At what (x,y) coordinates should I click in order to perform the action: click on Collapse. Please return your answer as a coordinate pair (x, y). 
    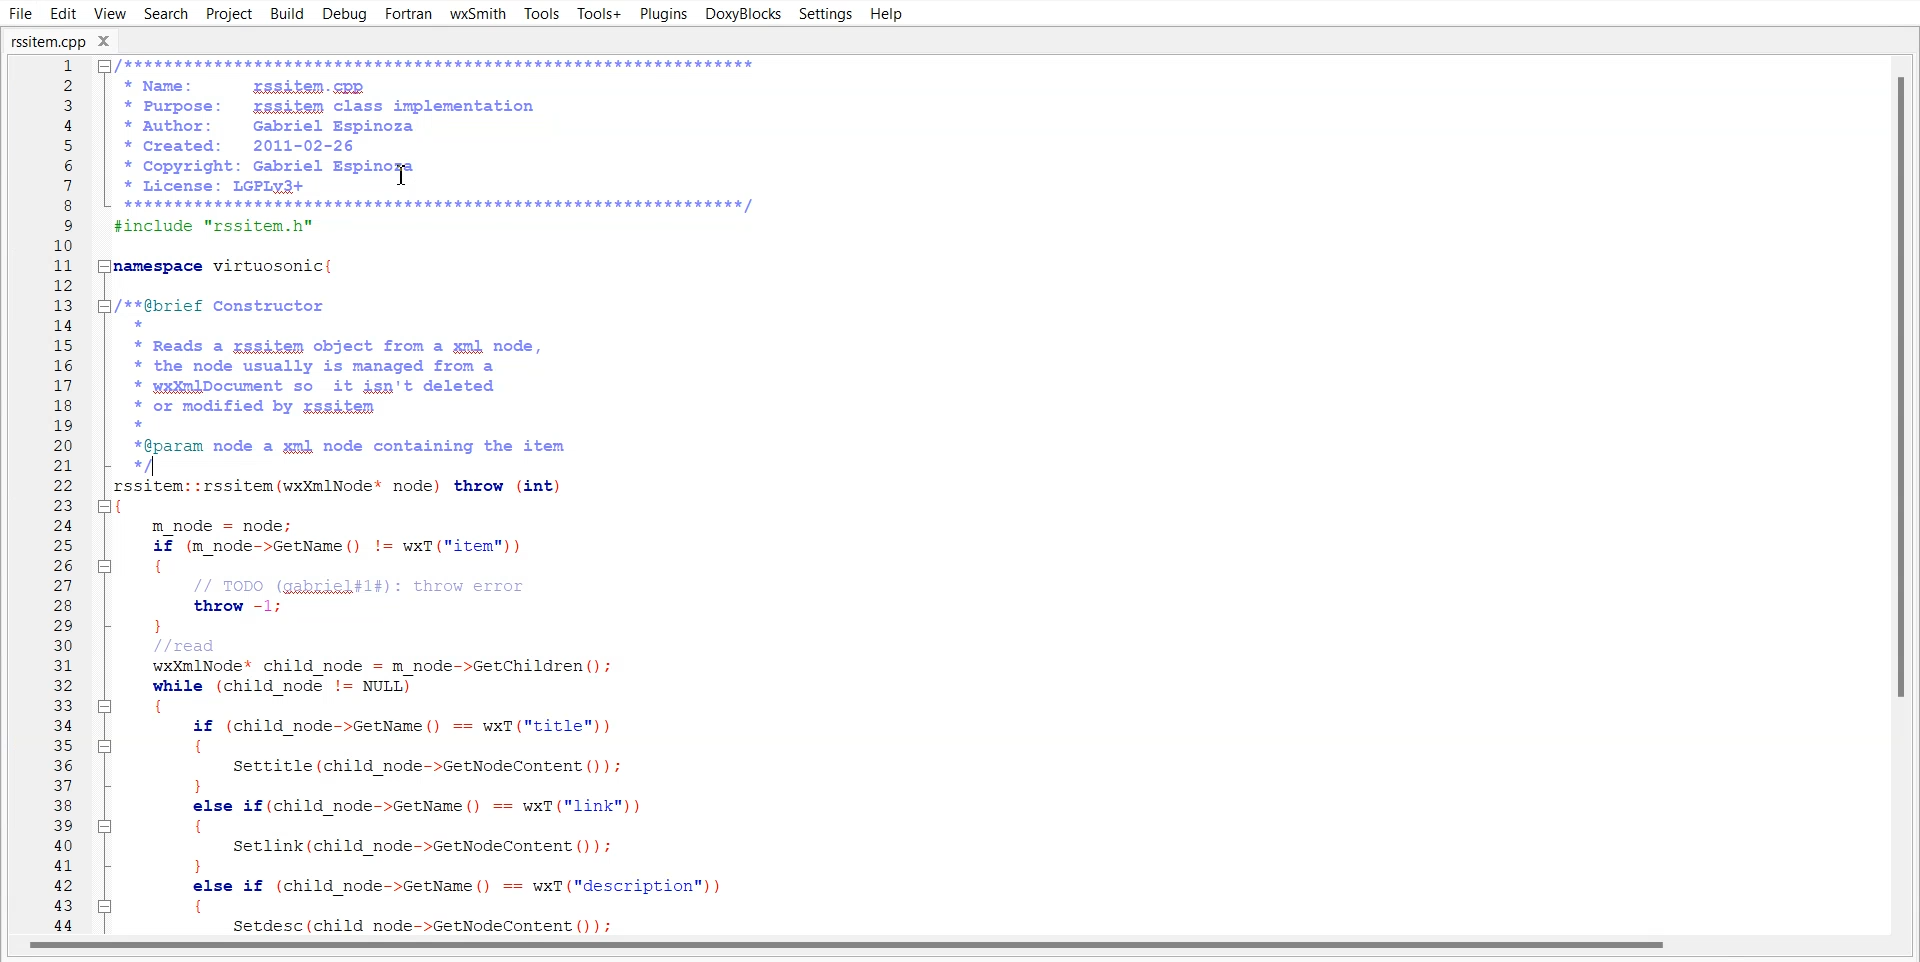
    Looking at the image, I should click on (105, 305).